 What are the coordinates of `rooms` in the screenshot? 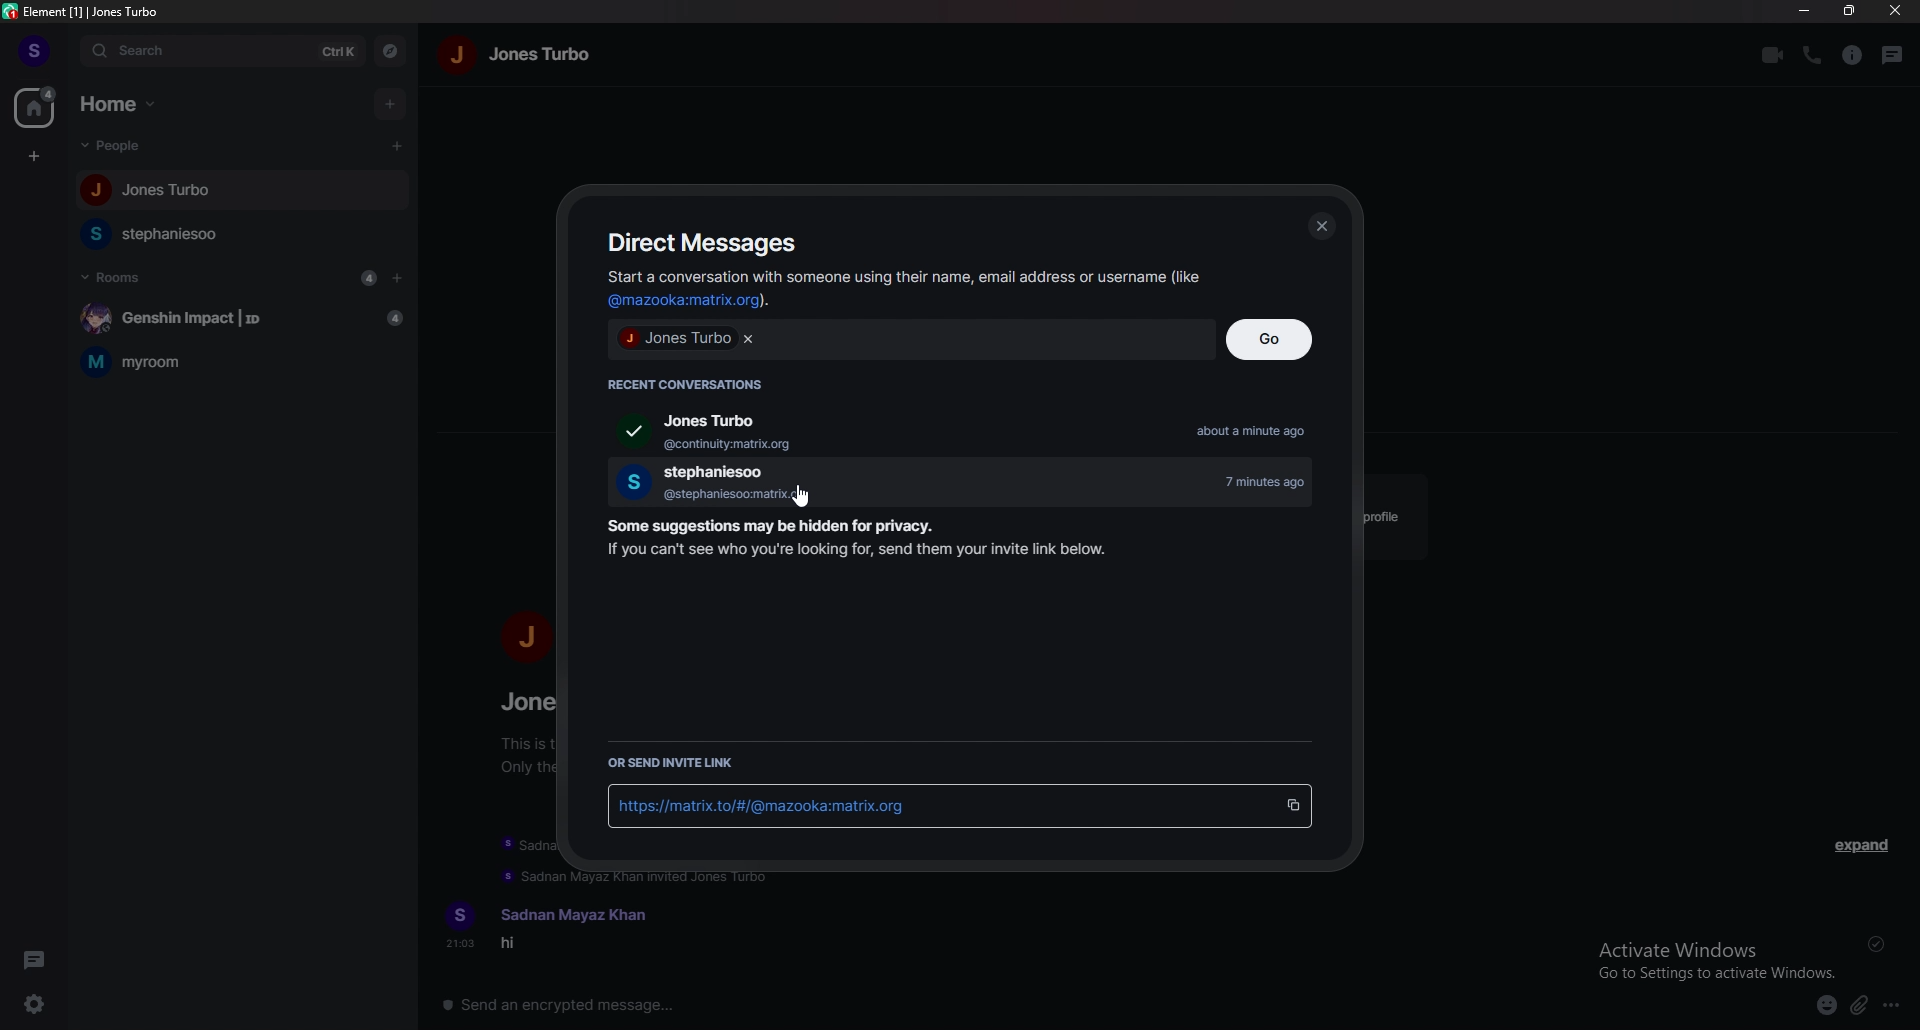 It's located at (113, 276).